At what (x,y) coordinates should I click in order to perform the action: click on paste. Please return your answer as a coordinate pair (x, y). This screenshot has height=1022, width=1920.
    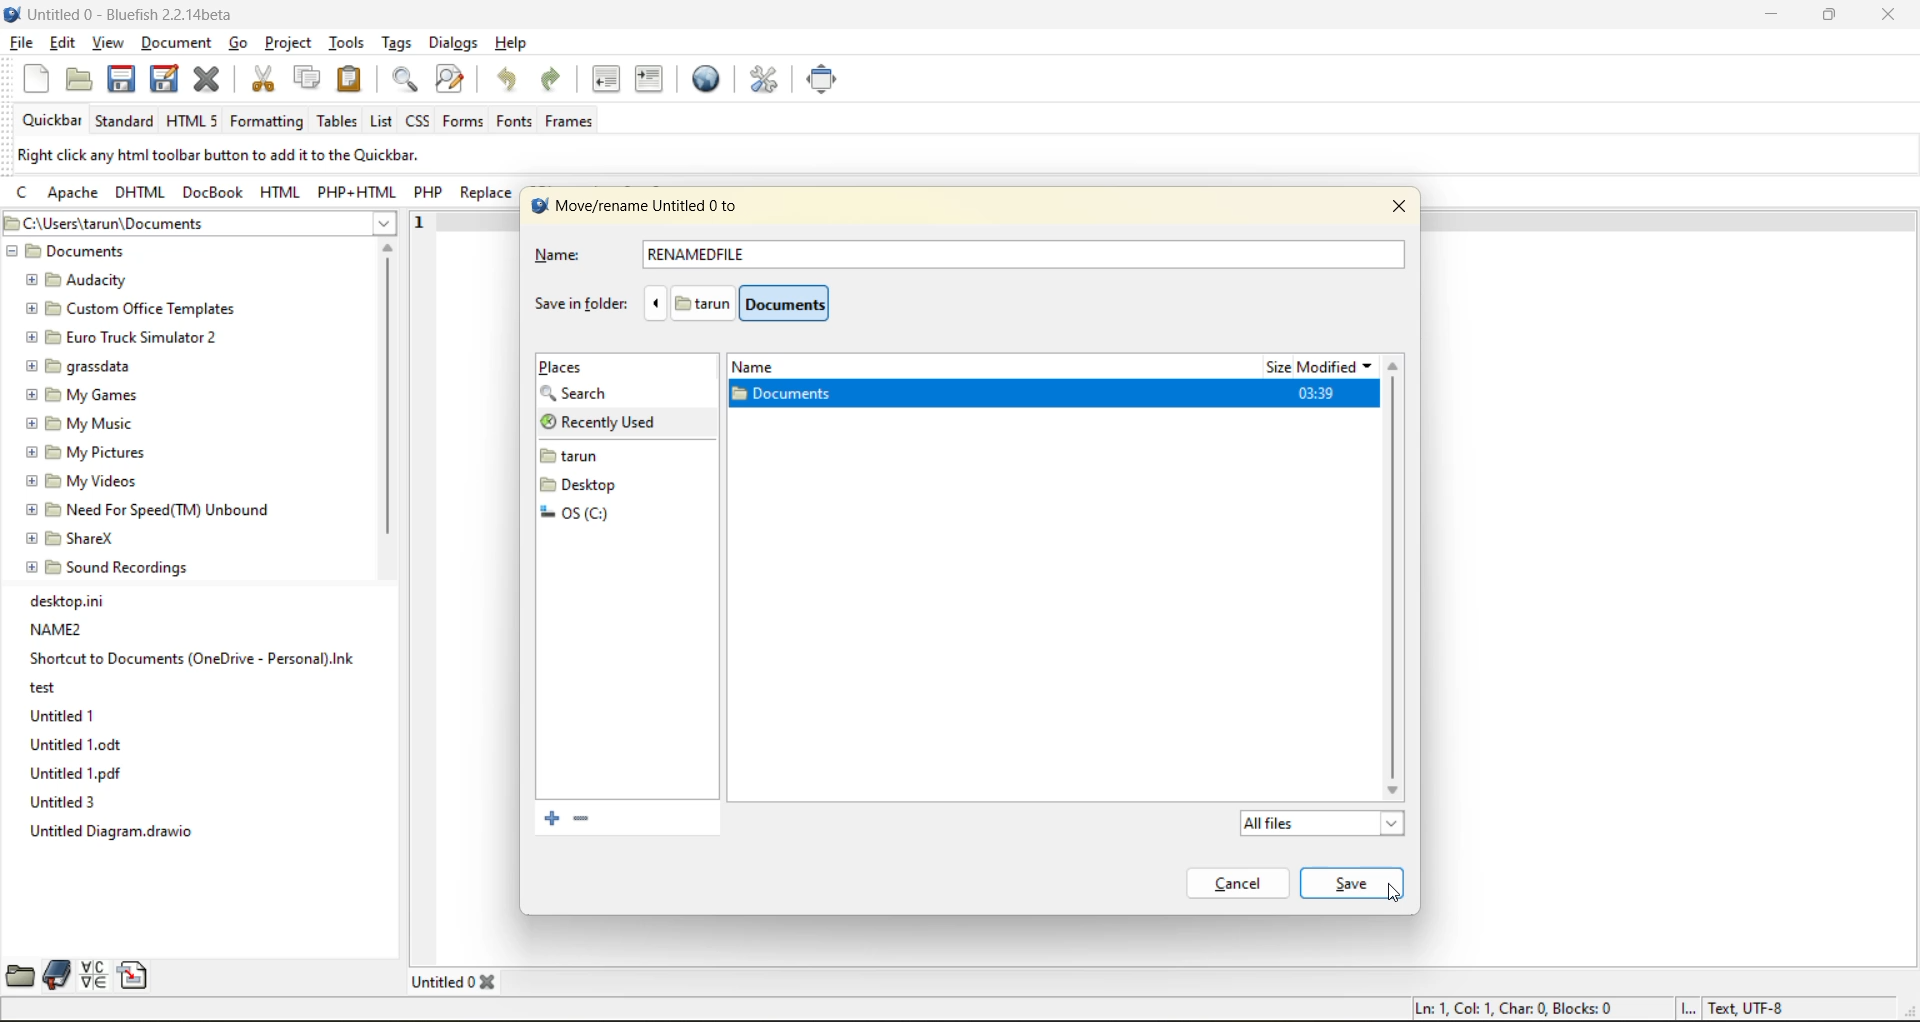
    Looking at the image, I should click on (352, 79).